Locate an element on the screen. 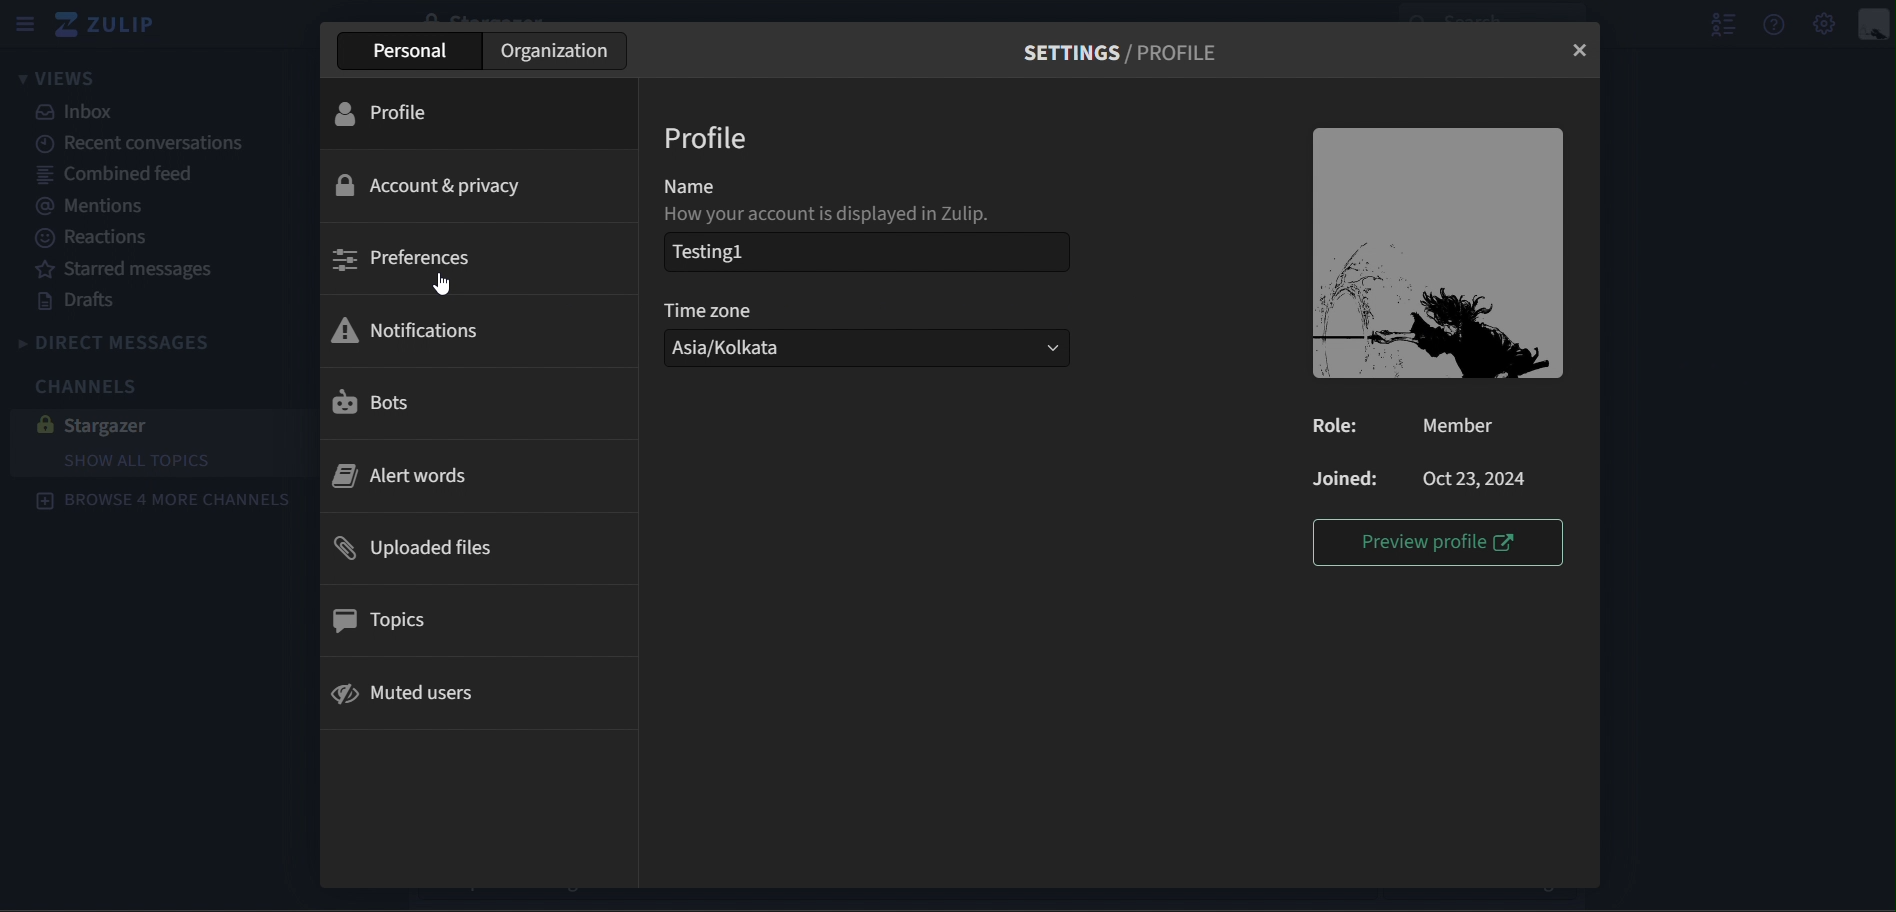 The width and height of the screenshot is (1896, 912). name is located at coordinates (715, 185).